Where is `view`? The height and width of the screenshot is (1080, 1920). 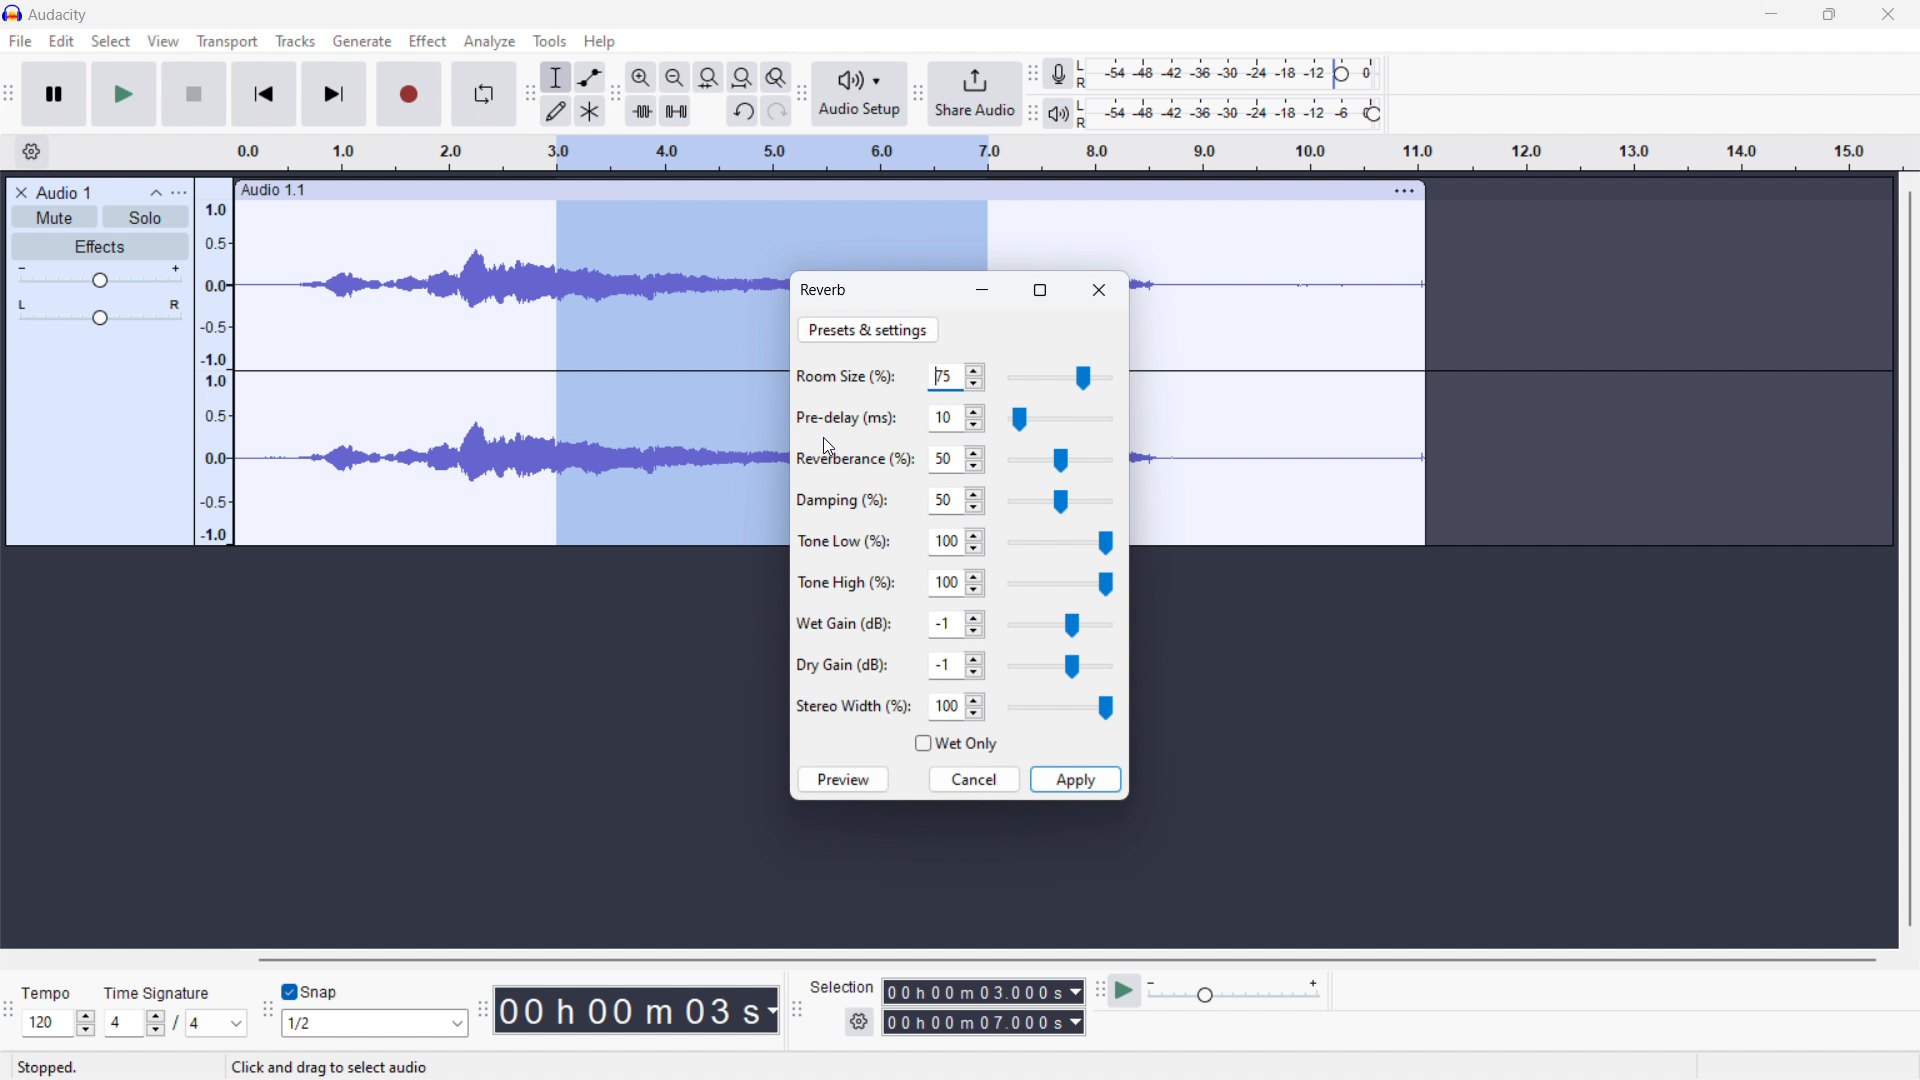 view is located at coordinates (163, 41).